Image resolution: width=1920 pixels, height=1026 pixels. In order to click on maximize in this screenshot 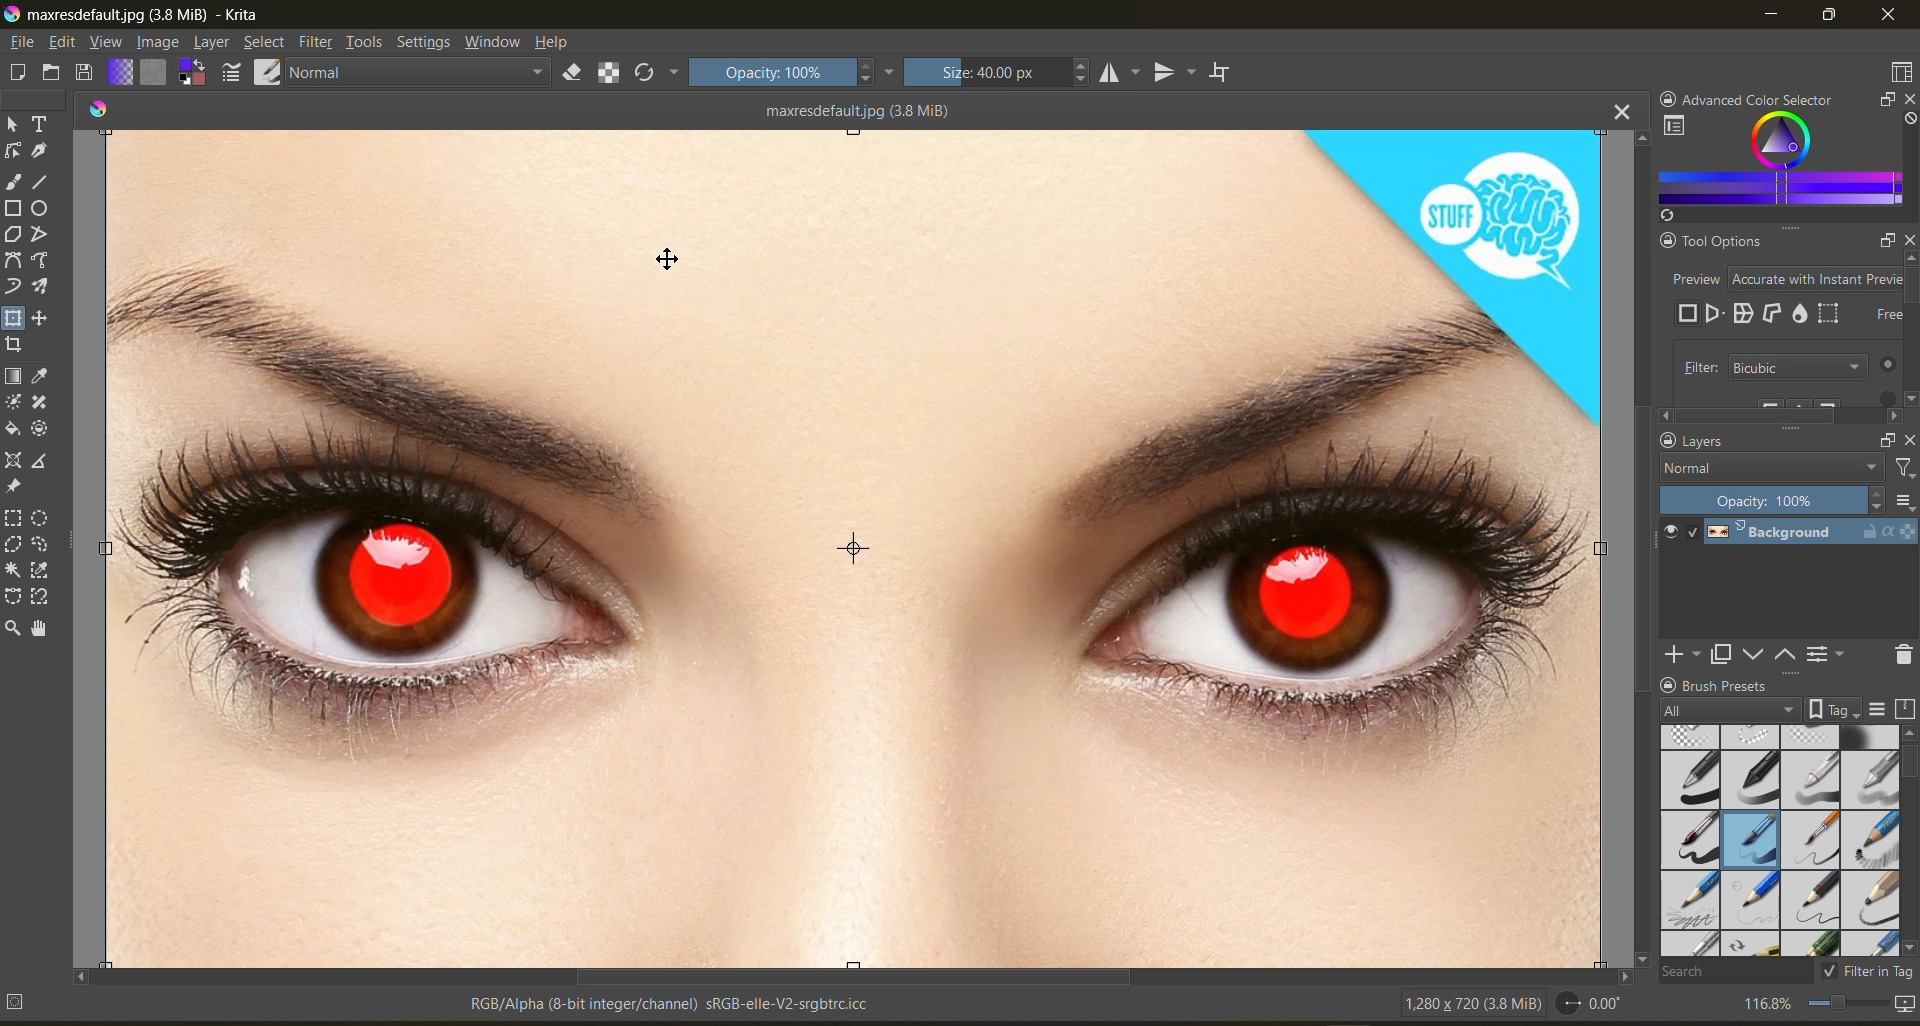, I will do `click(1833, 17)`.